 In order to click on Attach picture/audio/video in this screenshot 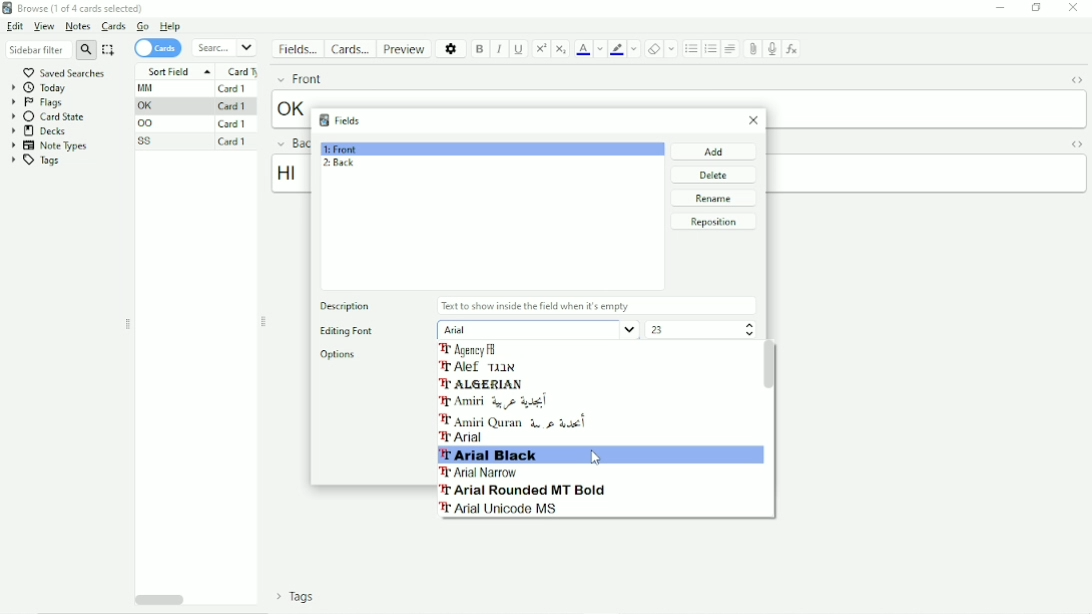, I will do `click(754, 49)`.